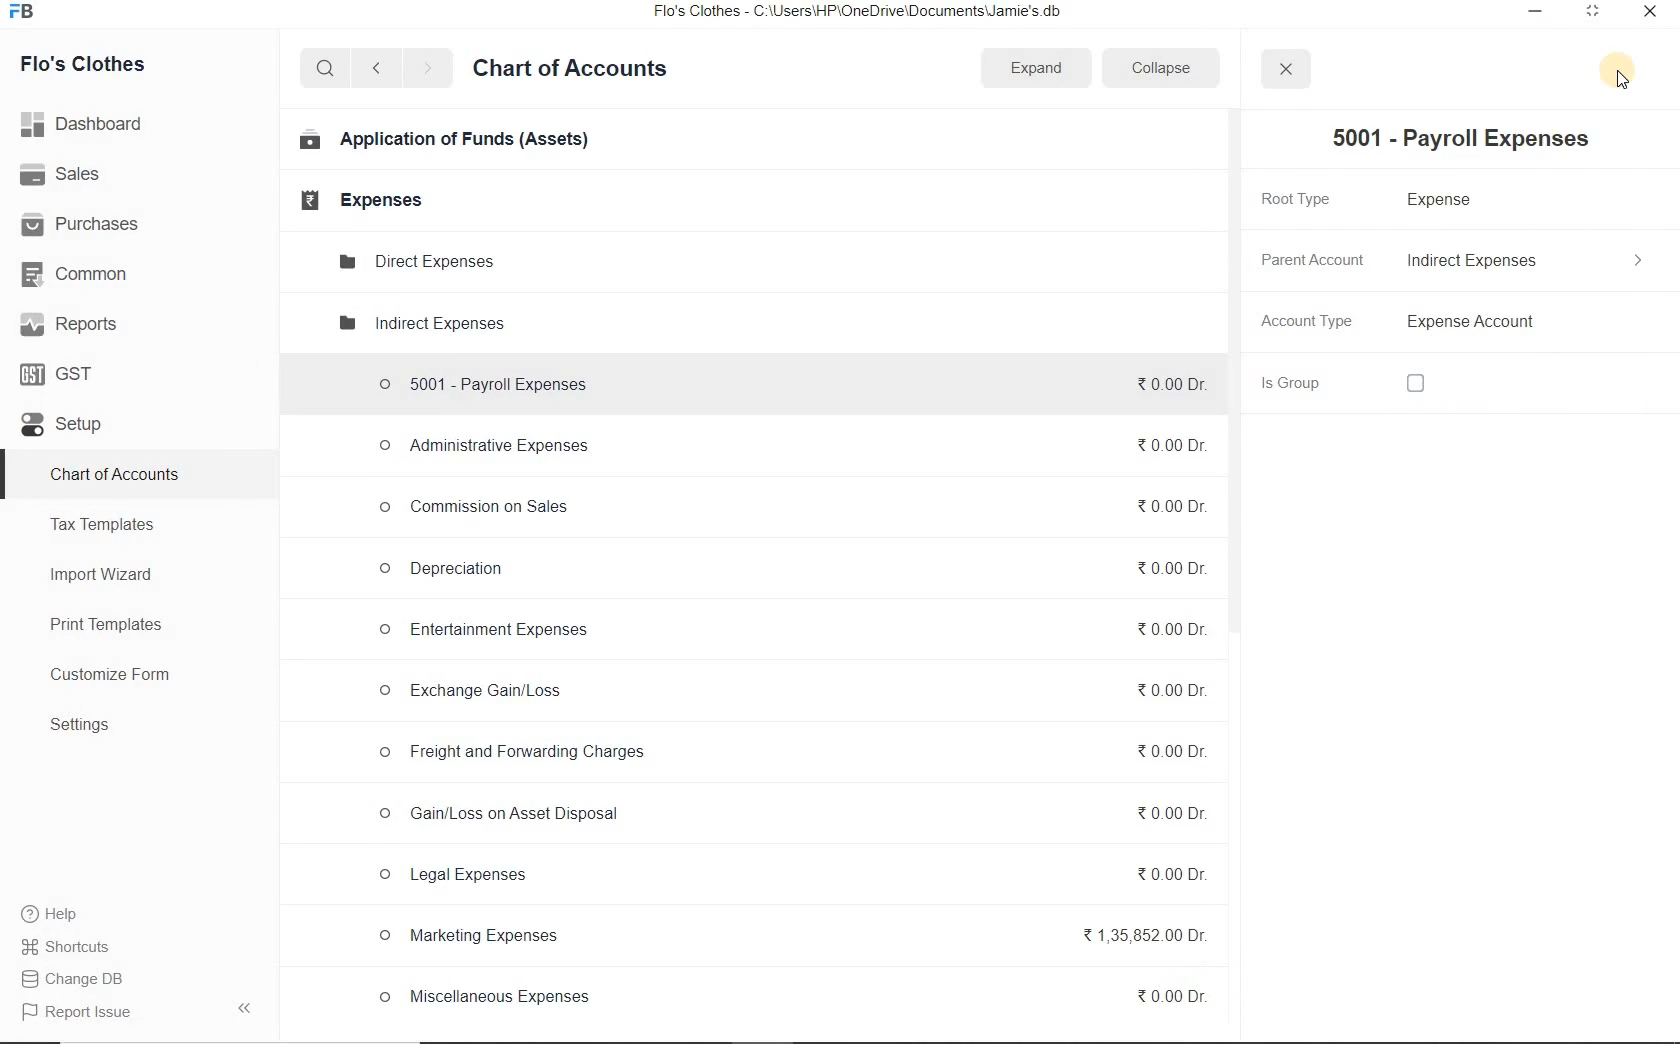 The image size is (1680, 1044). I want to click on Expense, so click(1448, 201).